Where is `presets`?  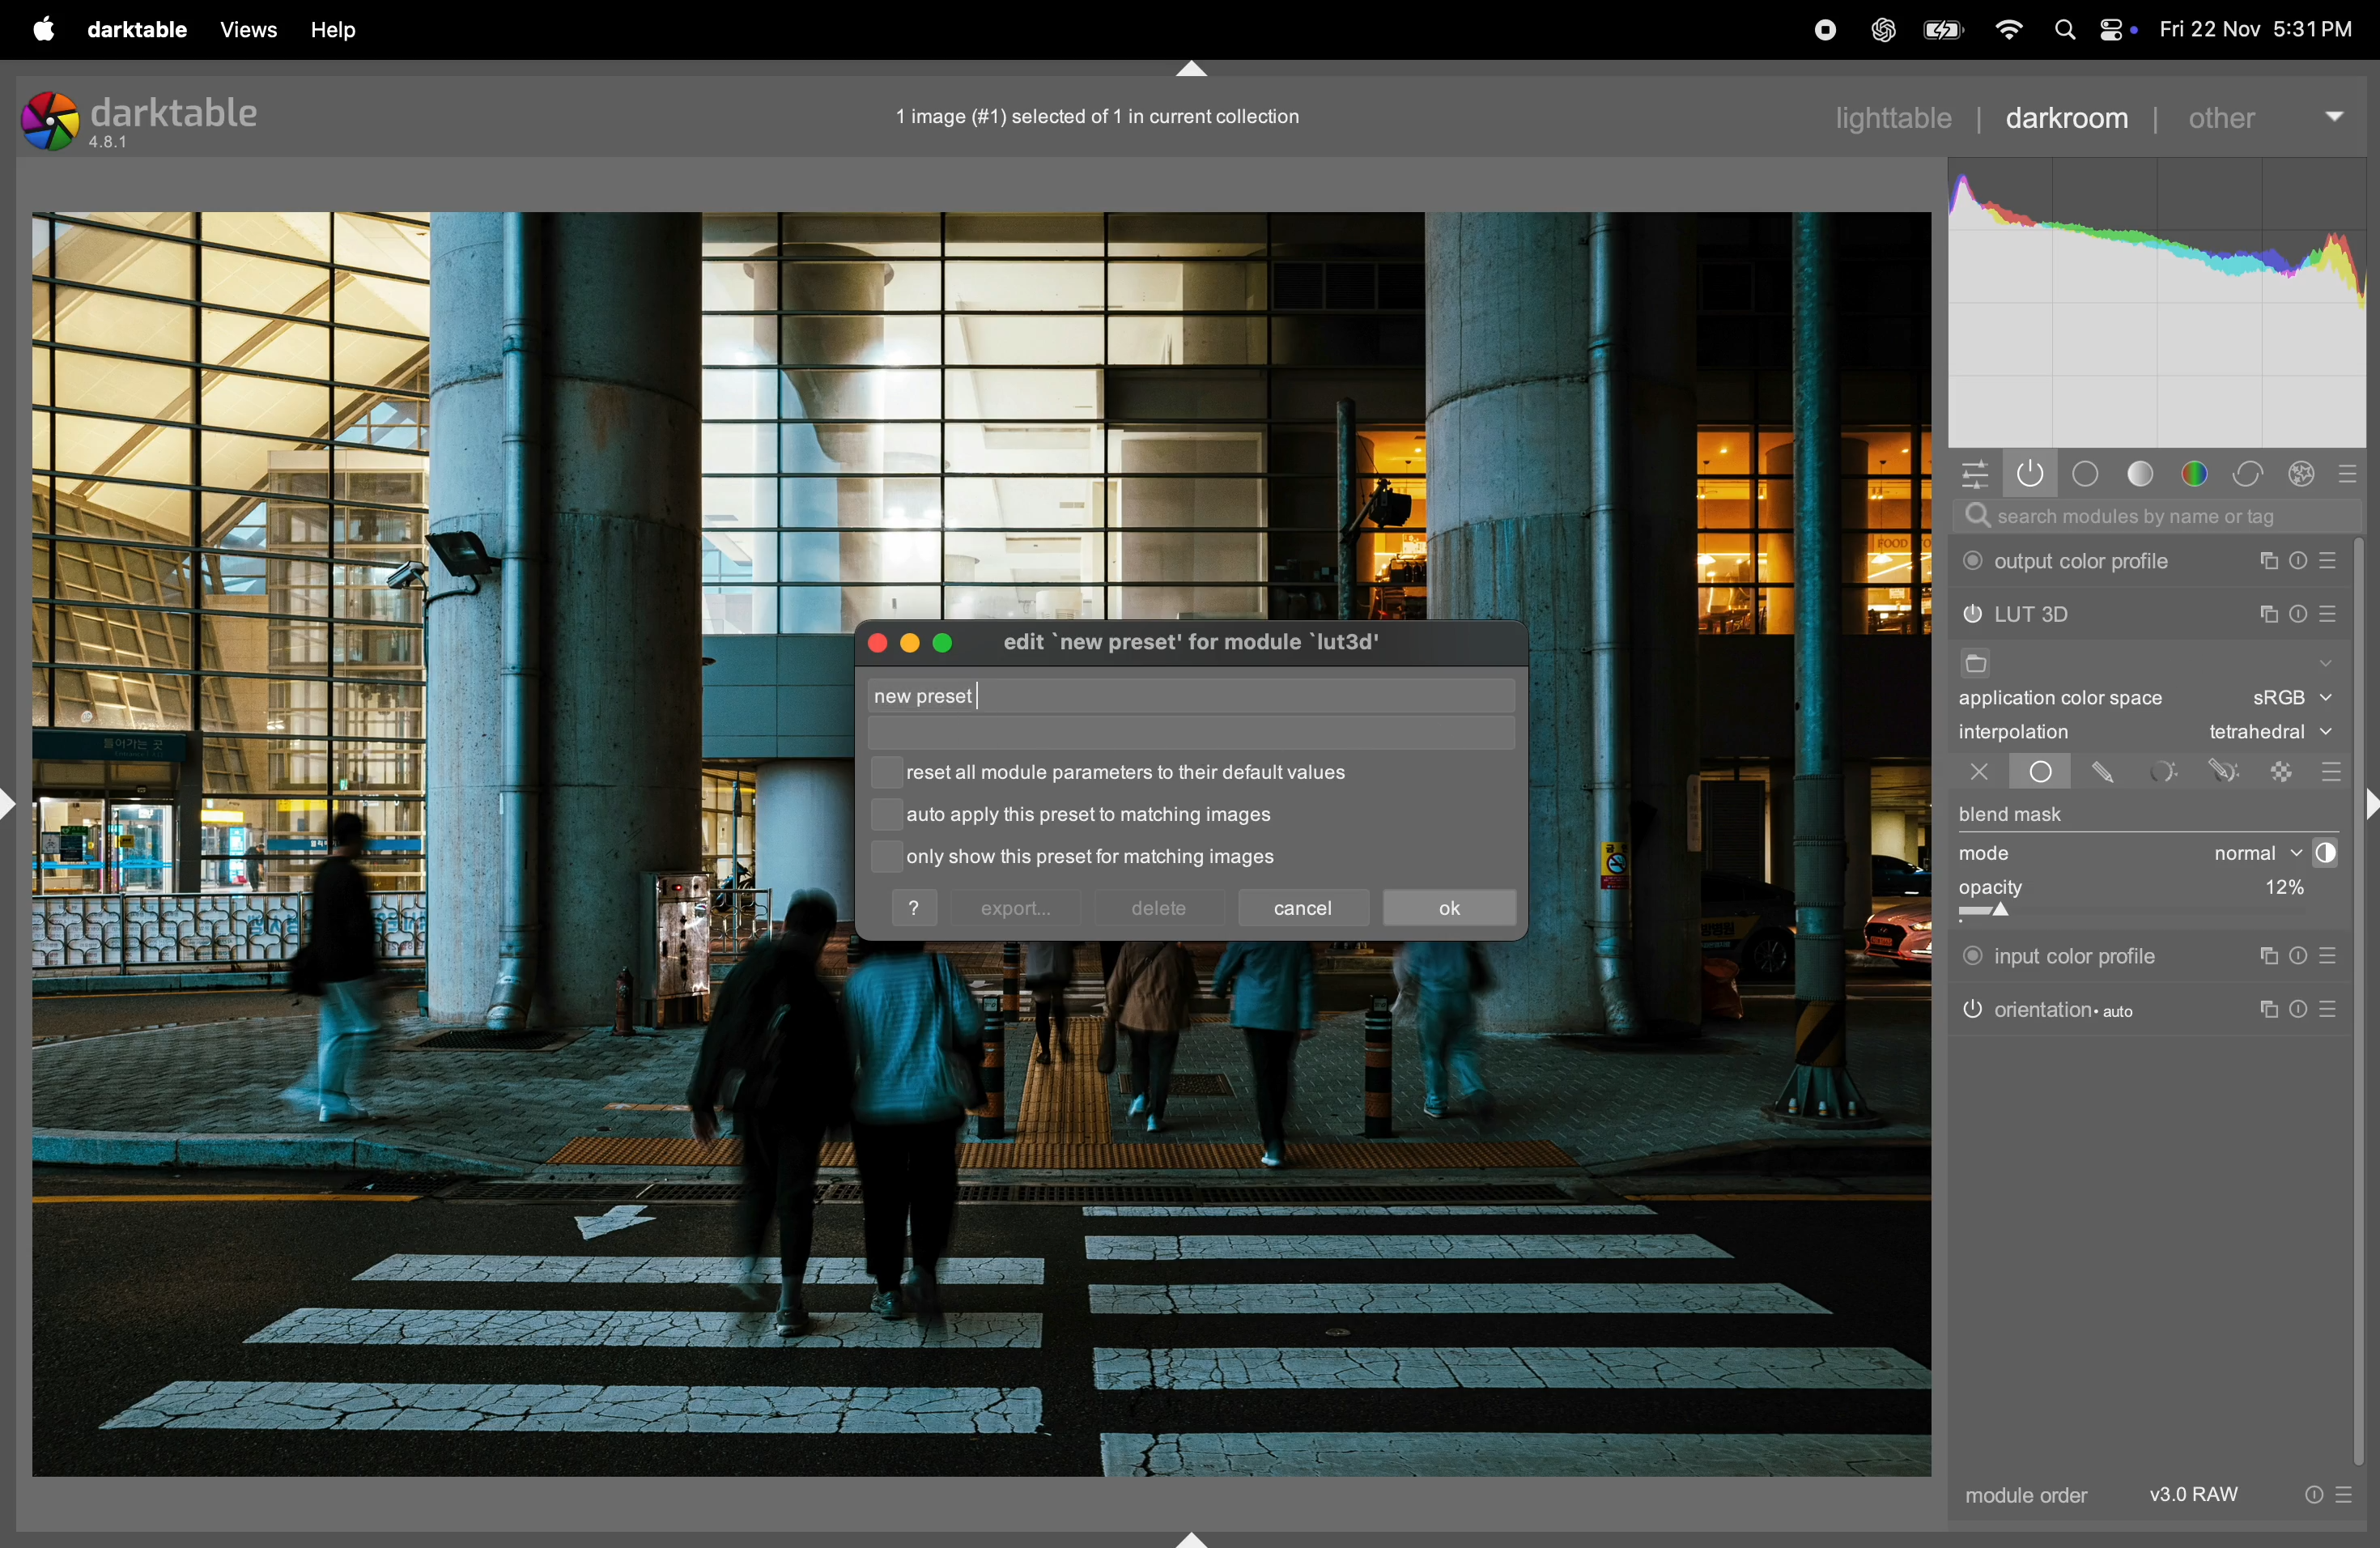
presets is located at coordinates (2335, 1010).